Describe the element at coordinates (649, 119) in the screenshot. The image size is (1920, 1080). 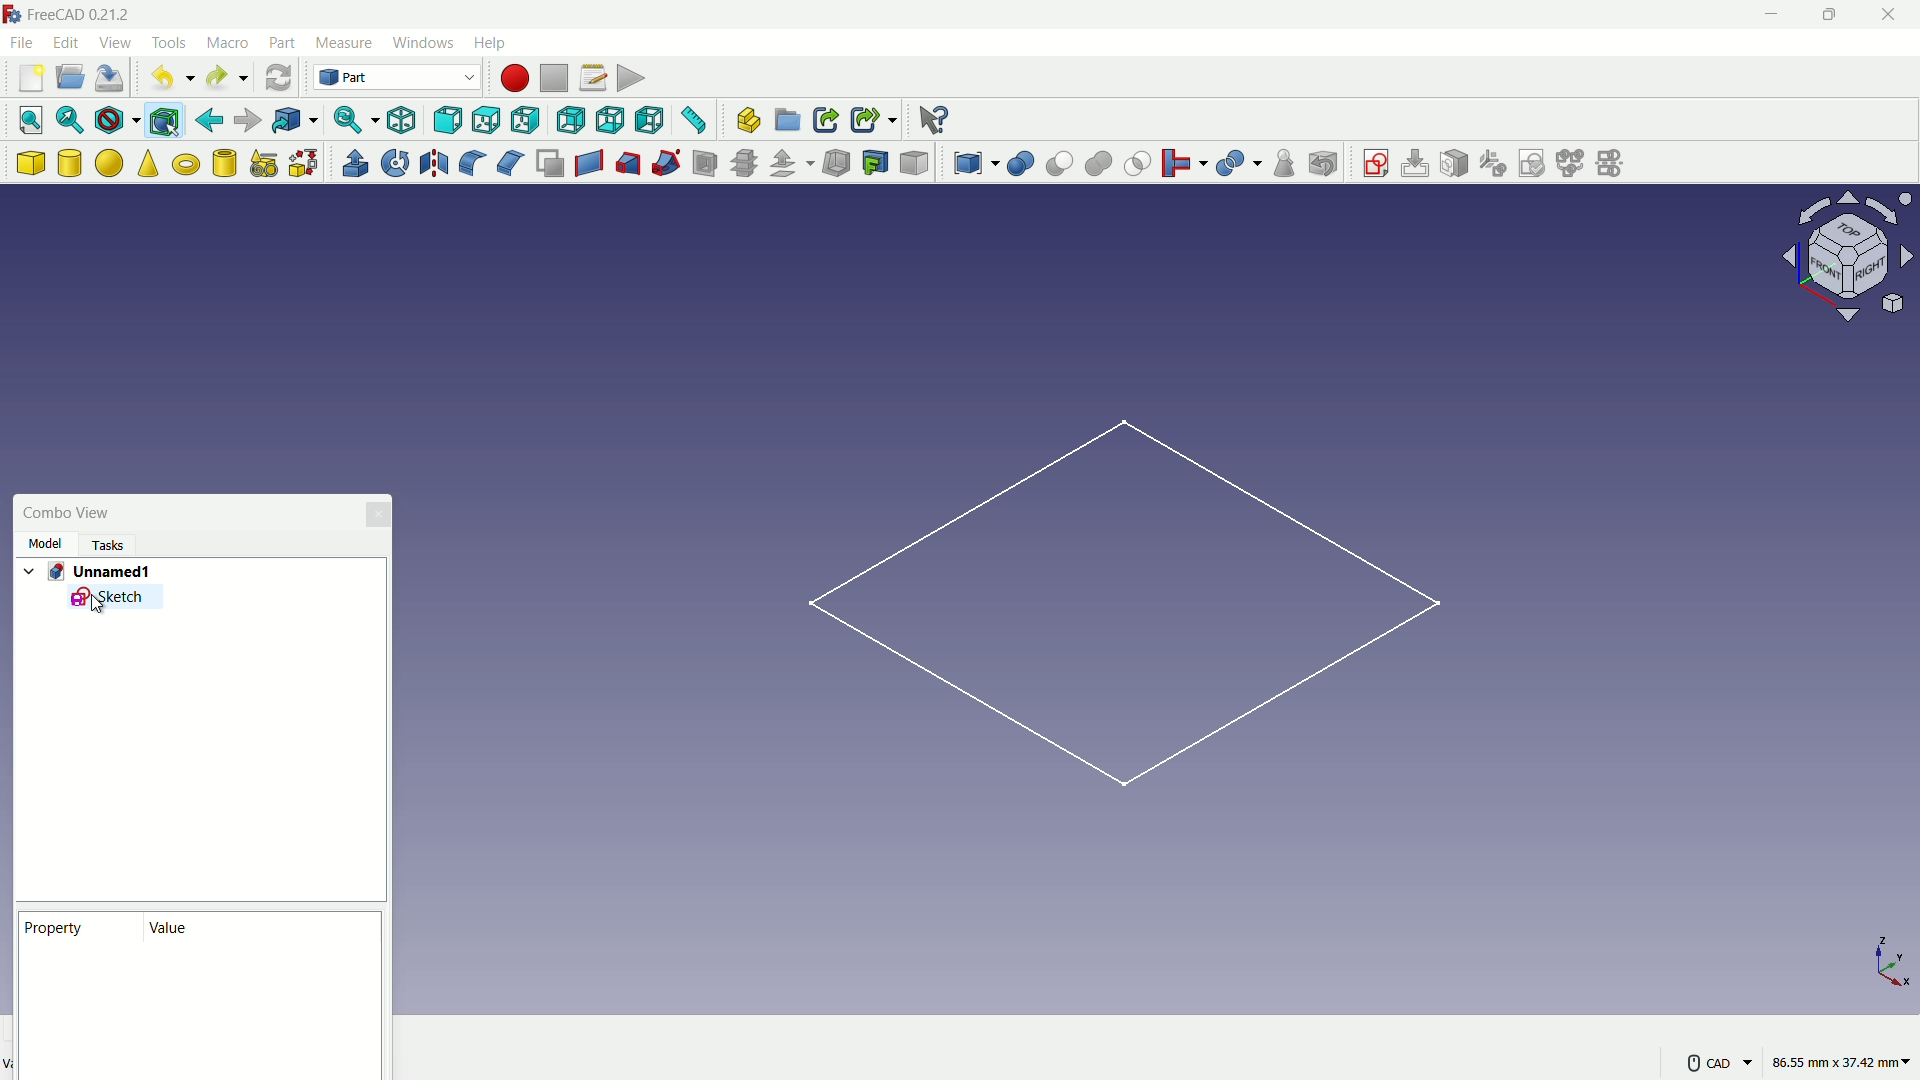
I see `left view` at that location.